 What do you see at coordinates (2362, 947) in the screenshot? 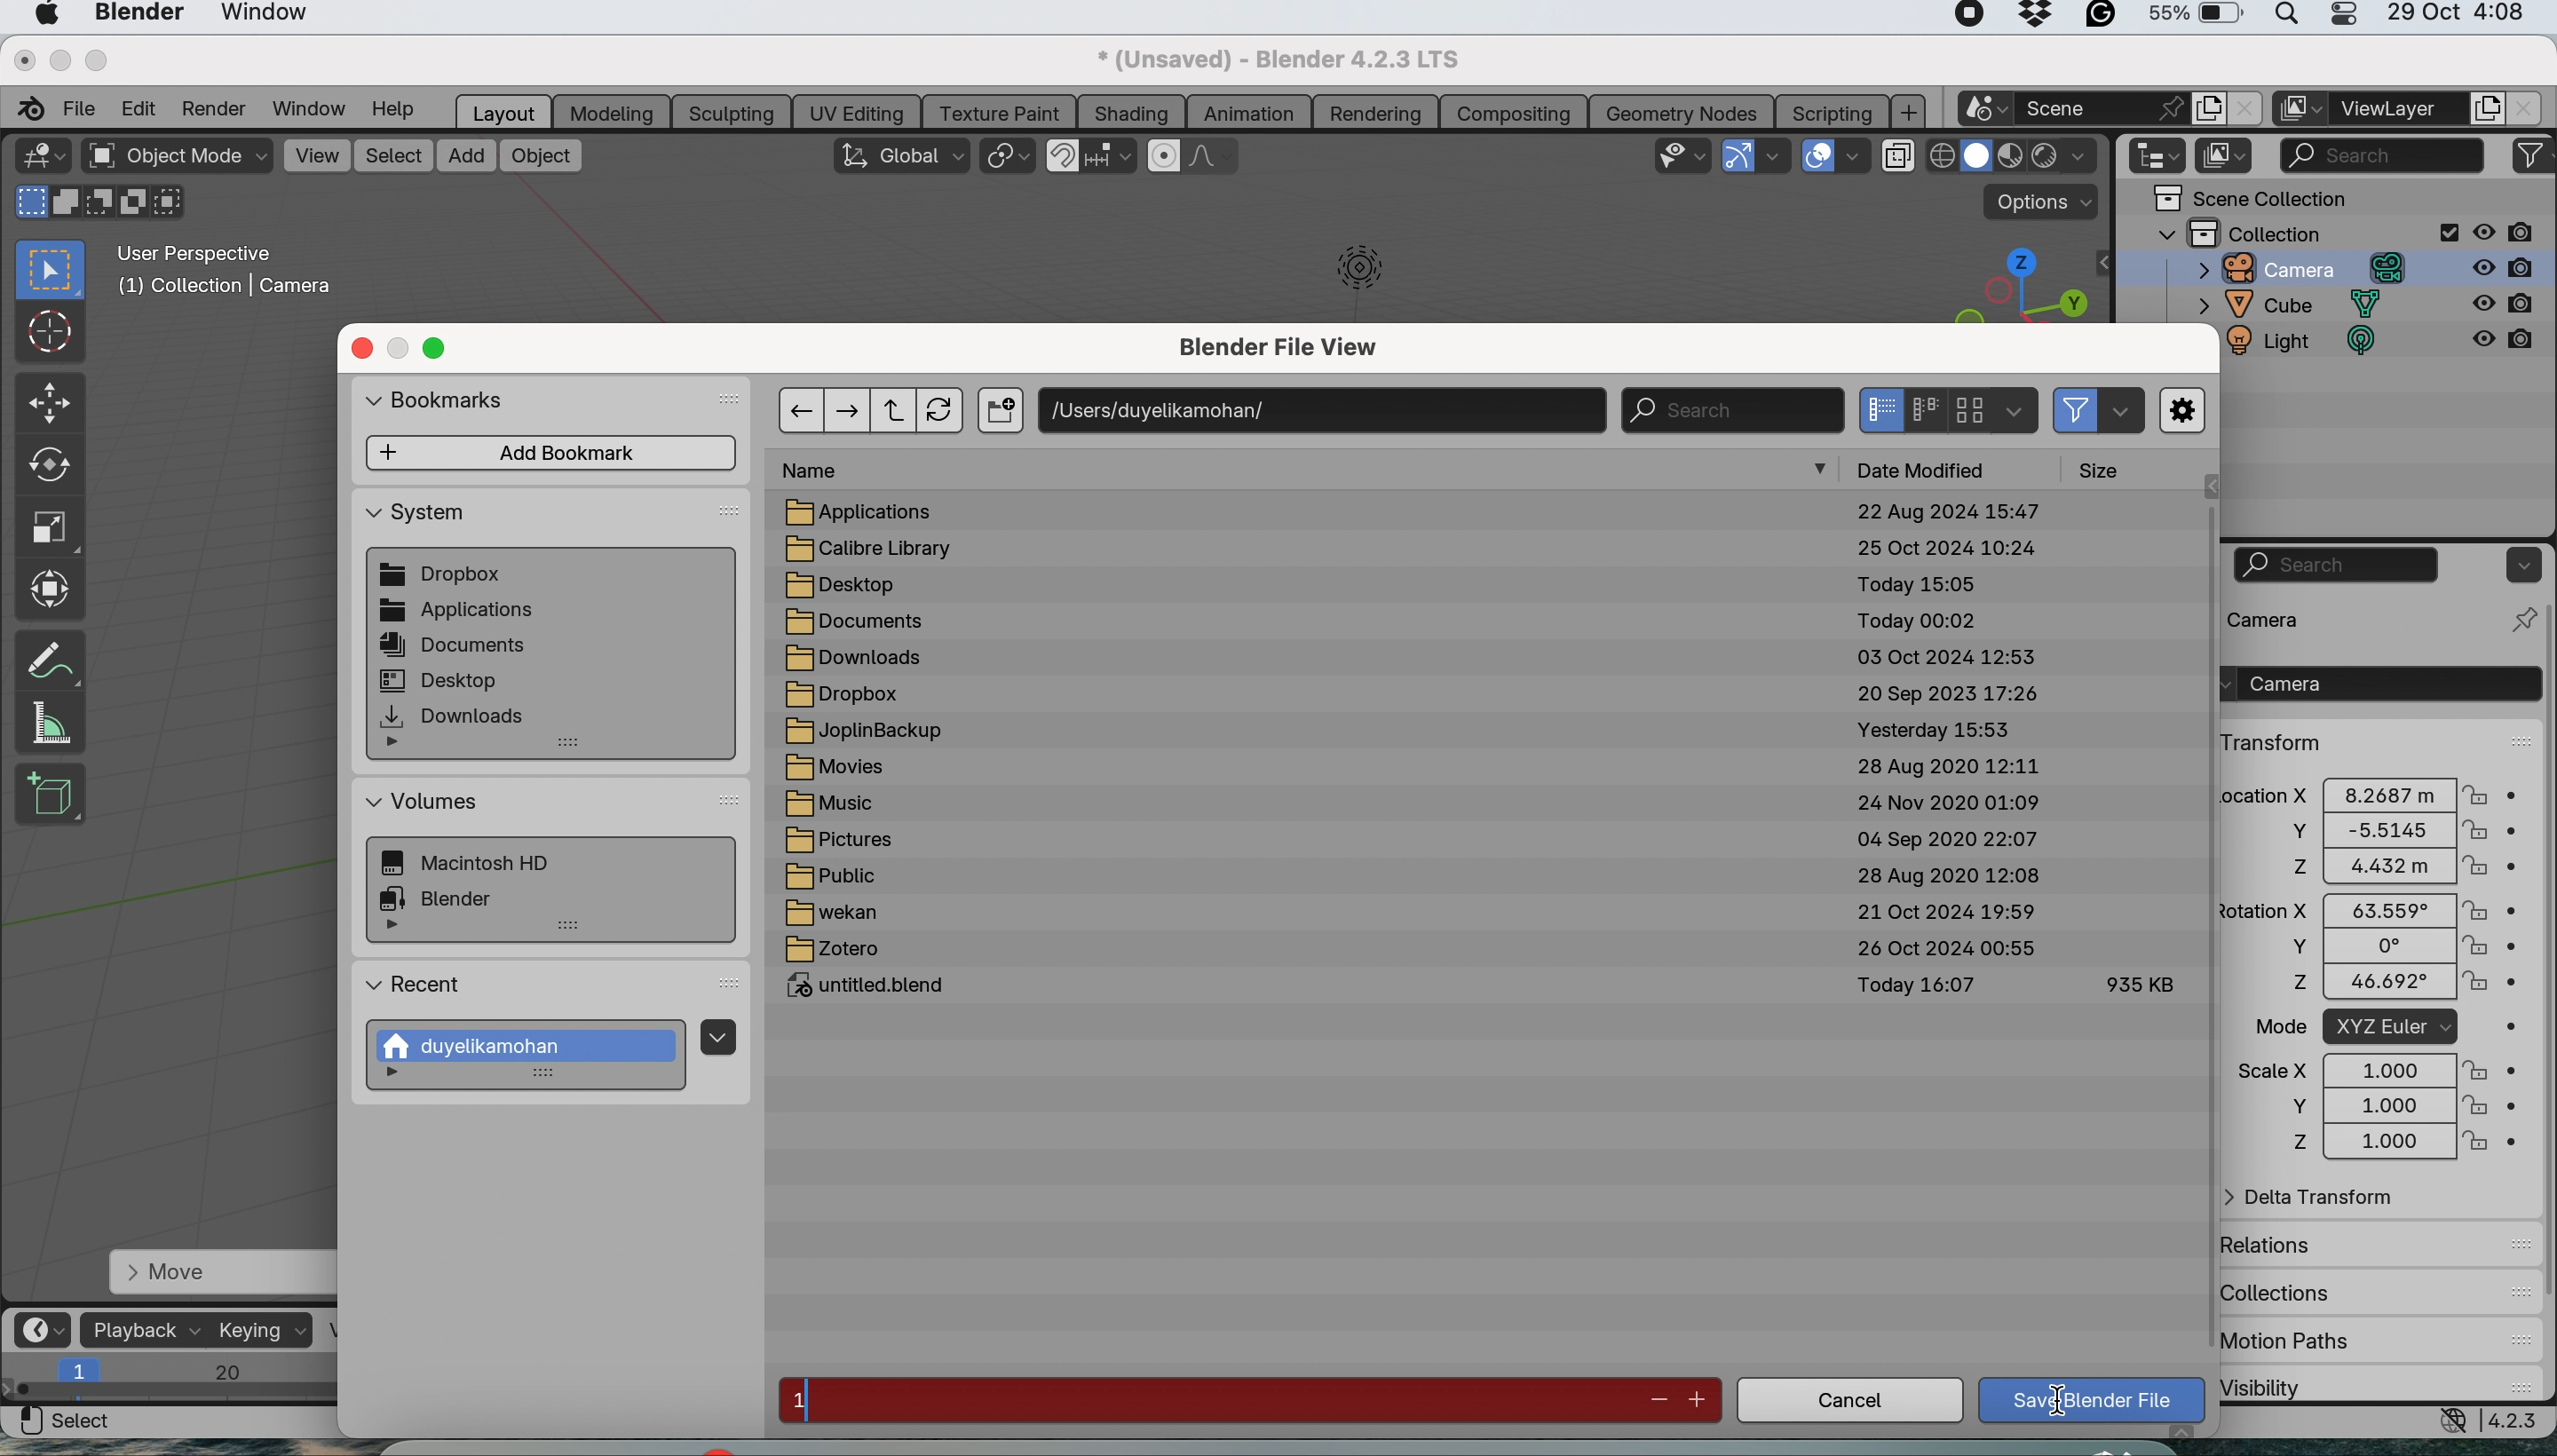
I see `y 0` at bounding box center [2362, 947].